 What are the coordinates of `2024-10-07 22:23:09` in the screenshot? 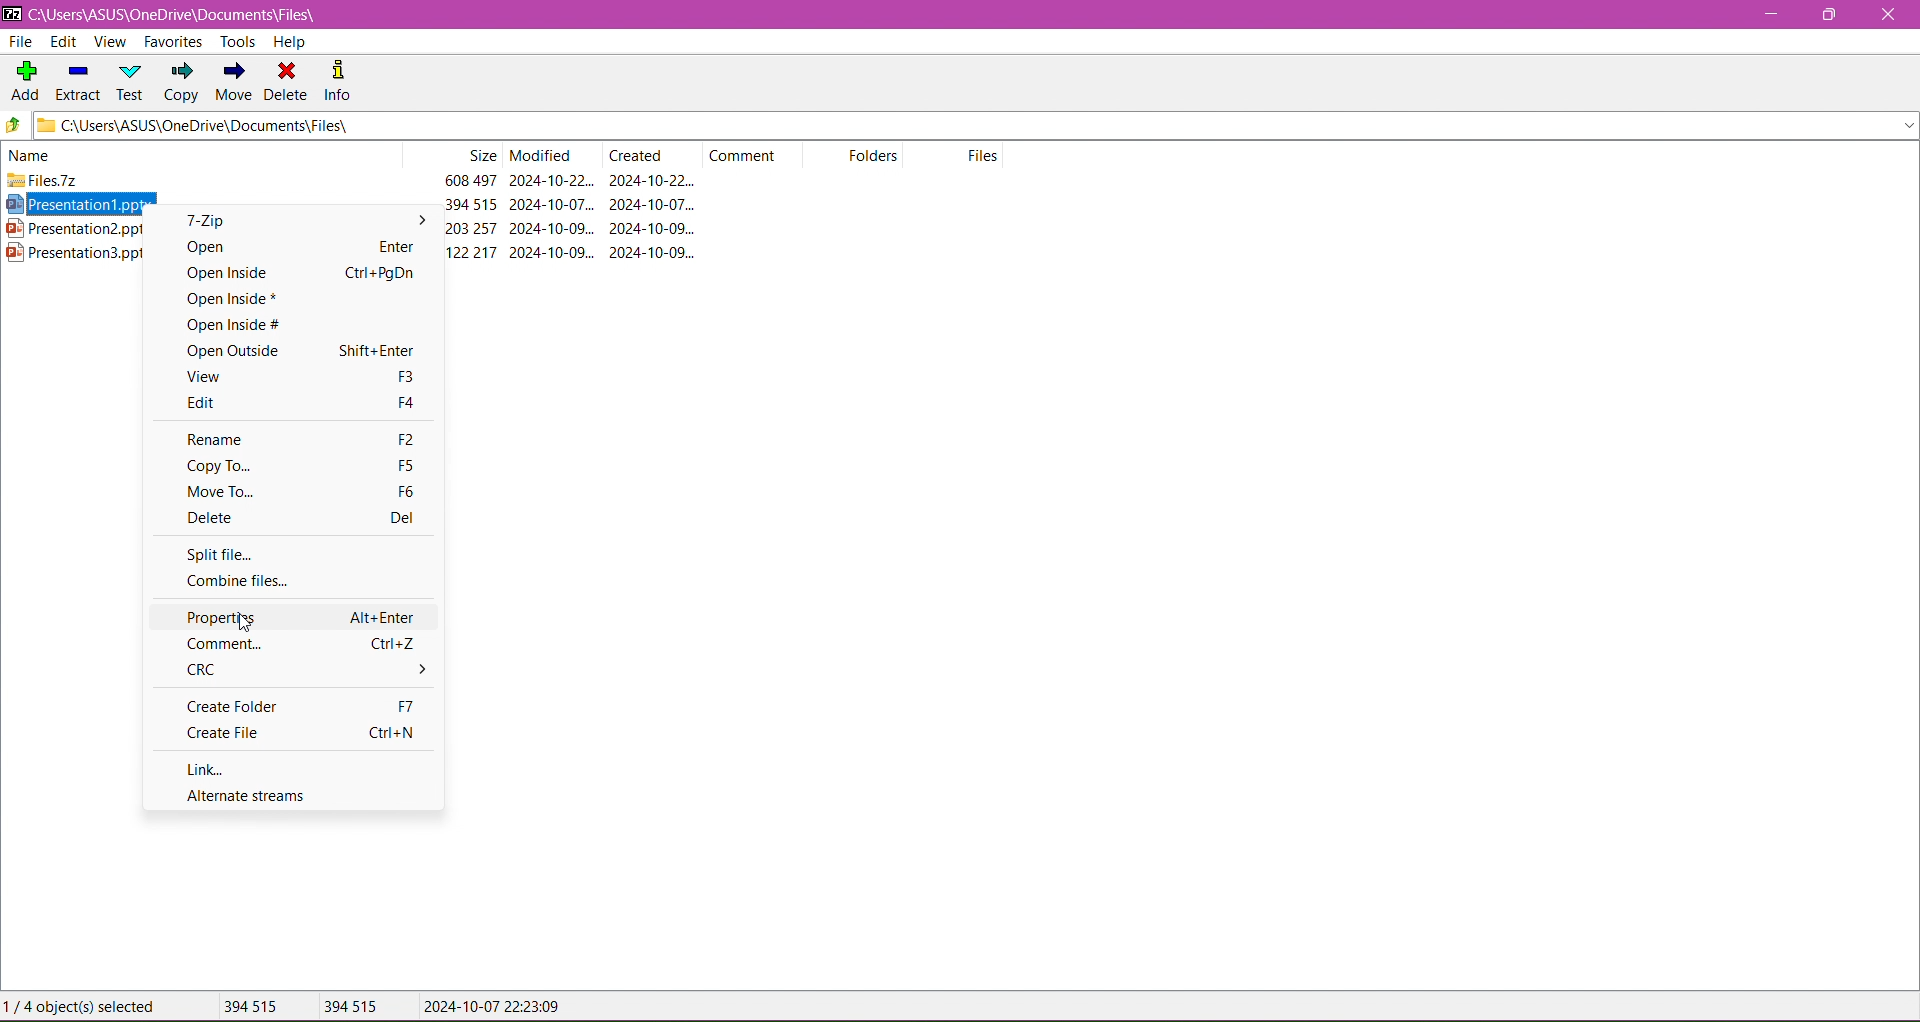 It's located at (491, 1005).